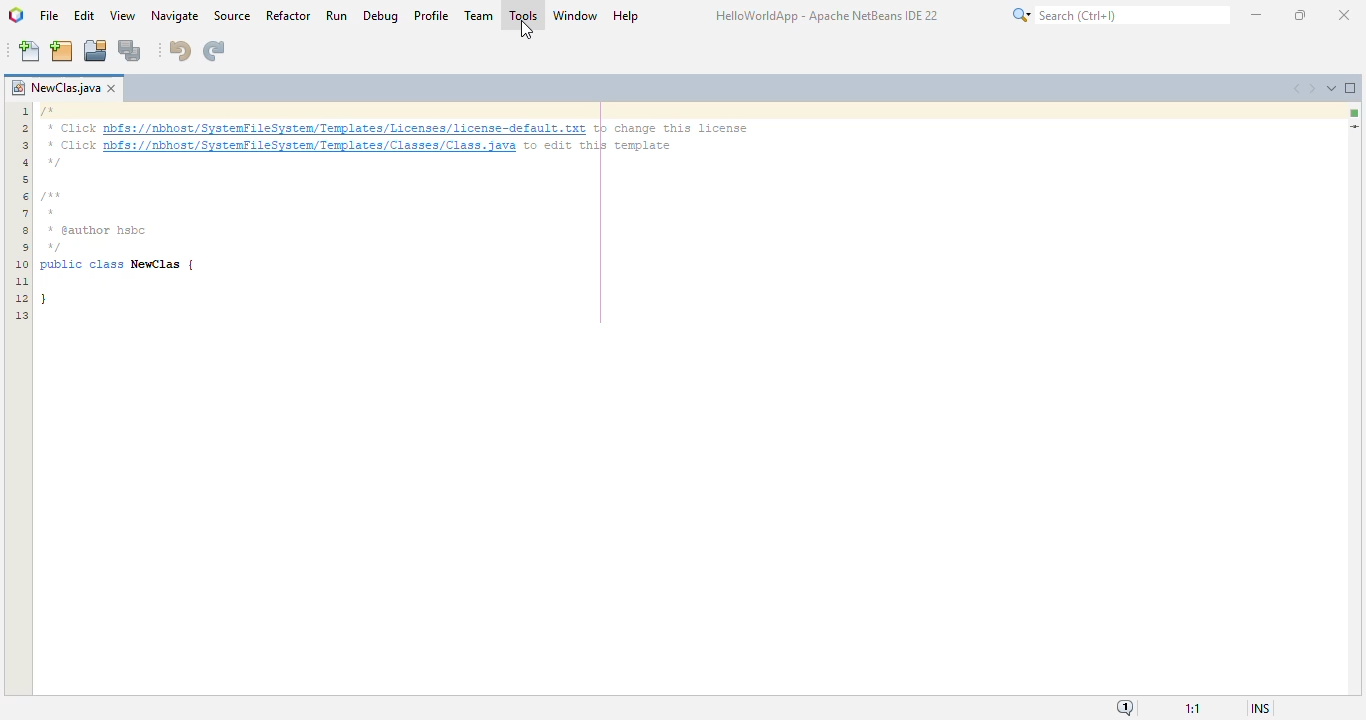  What do you see at coordinates (1256, 13) in the screenshot?
I see `minimize` at bounding box center [1256, 13].